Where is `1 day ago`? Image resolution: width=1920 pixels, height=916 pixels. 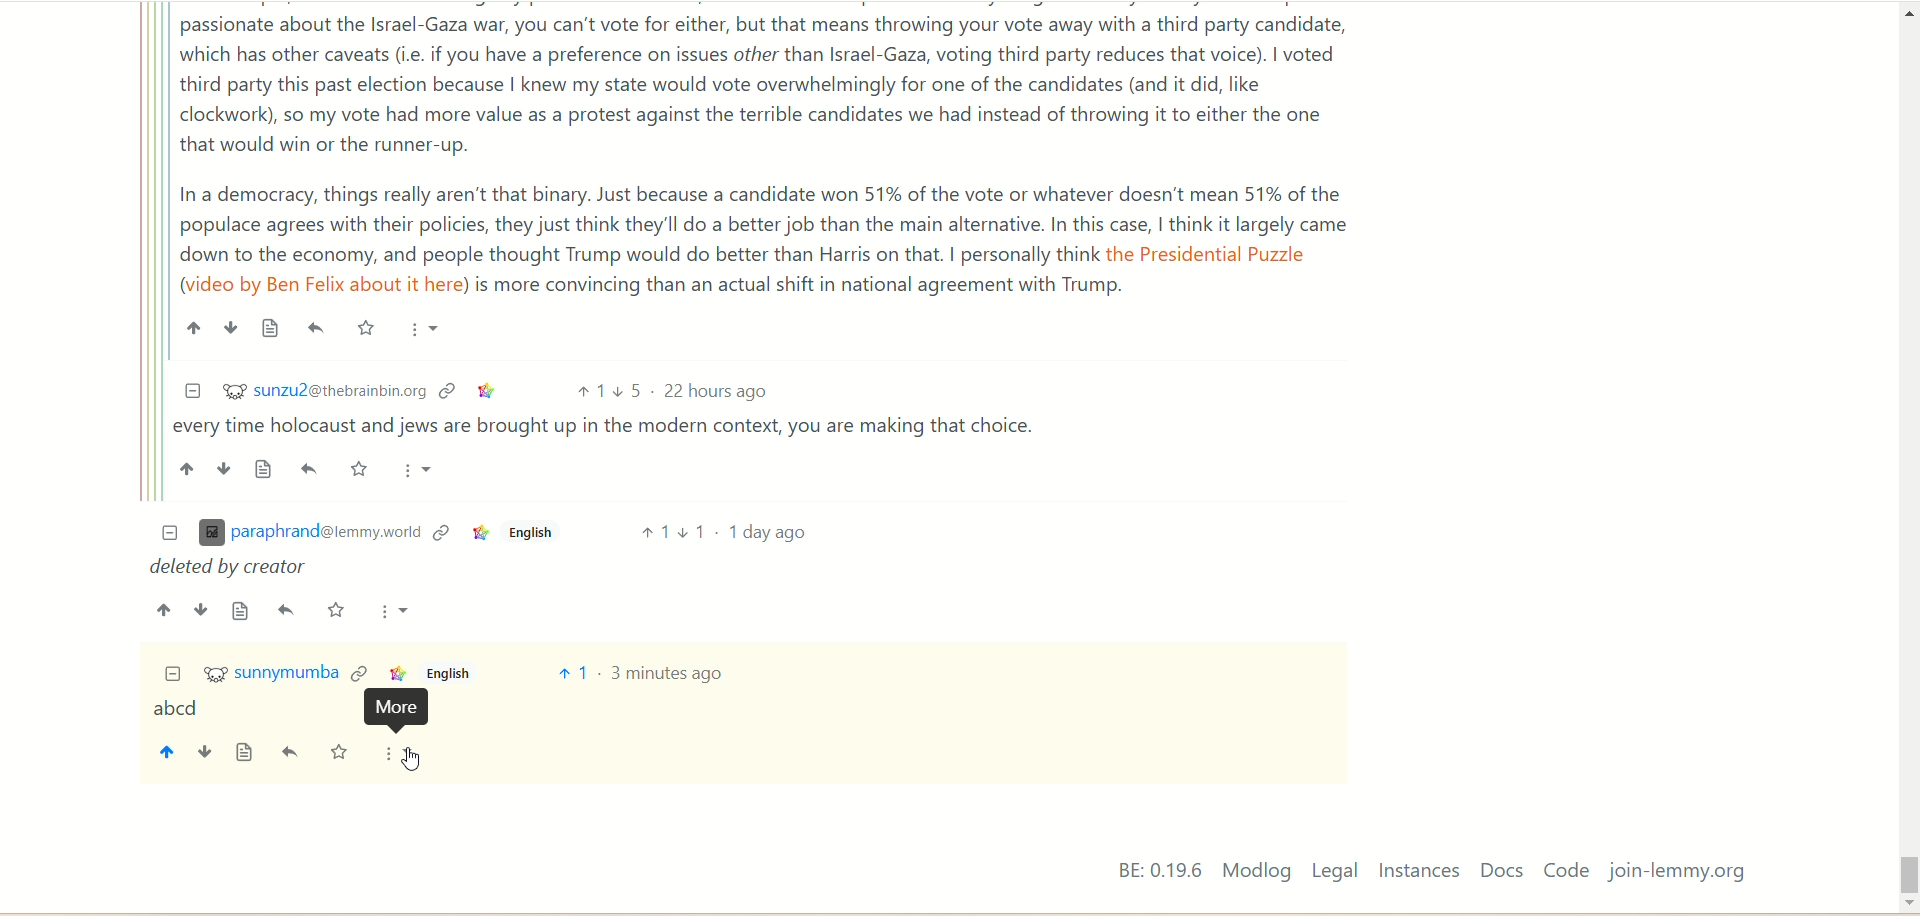 1 day ago is located at coordinates (768, 531).